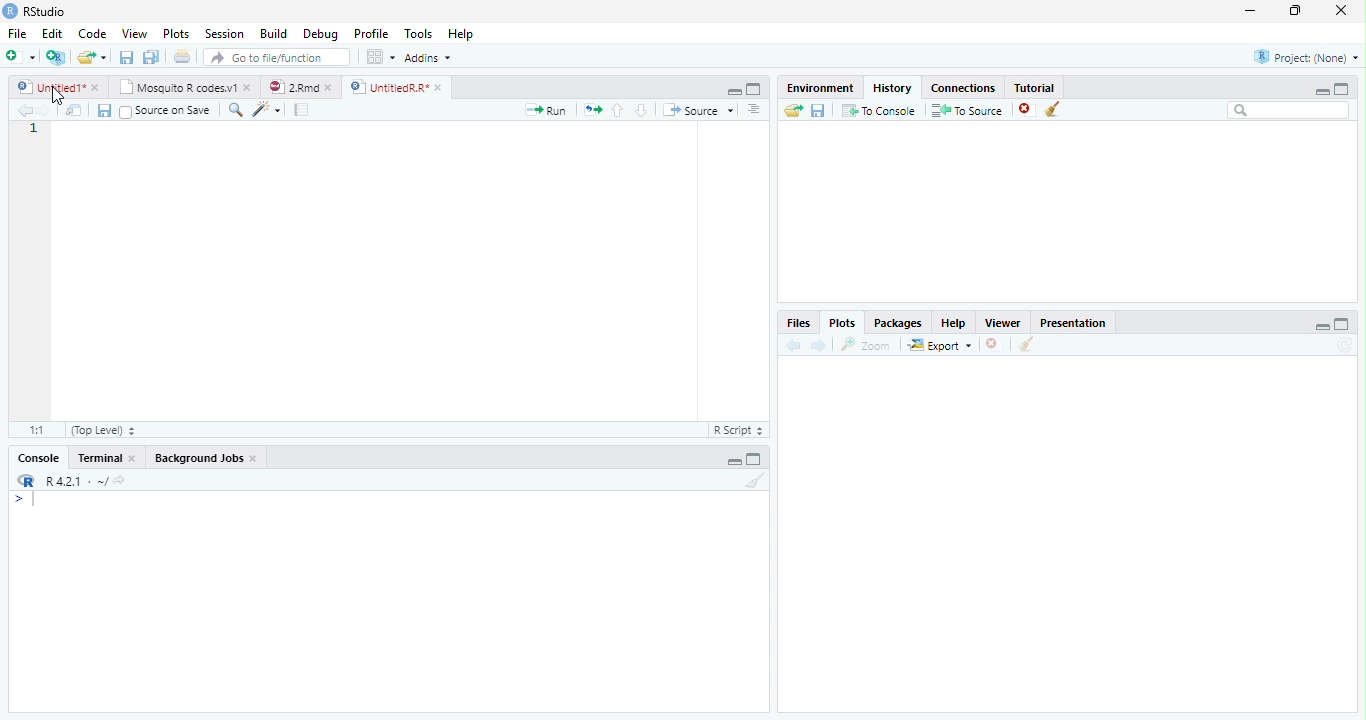 Image resolution: width=1366 pixels, height=720 pixels. Describe the element at coordinates (91, 33) in the screenshot. I see `Code` at that location.